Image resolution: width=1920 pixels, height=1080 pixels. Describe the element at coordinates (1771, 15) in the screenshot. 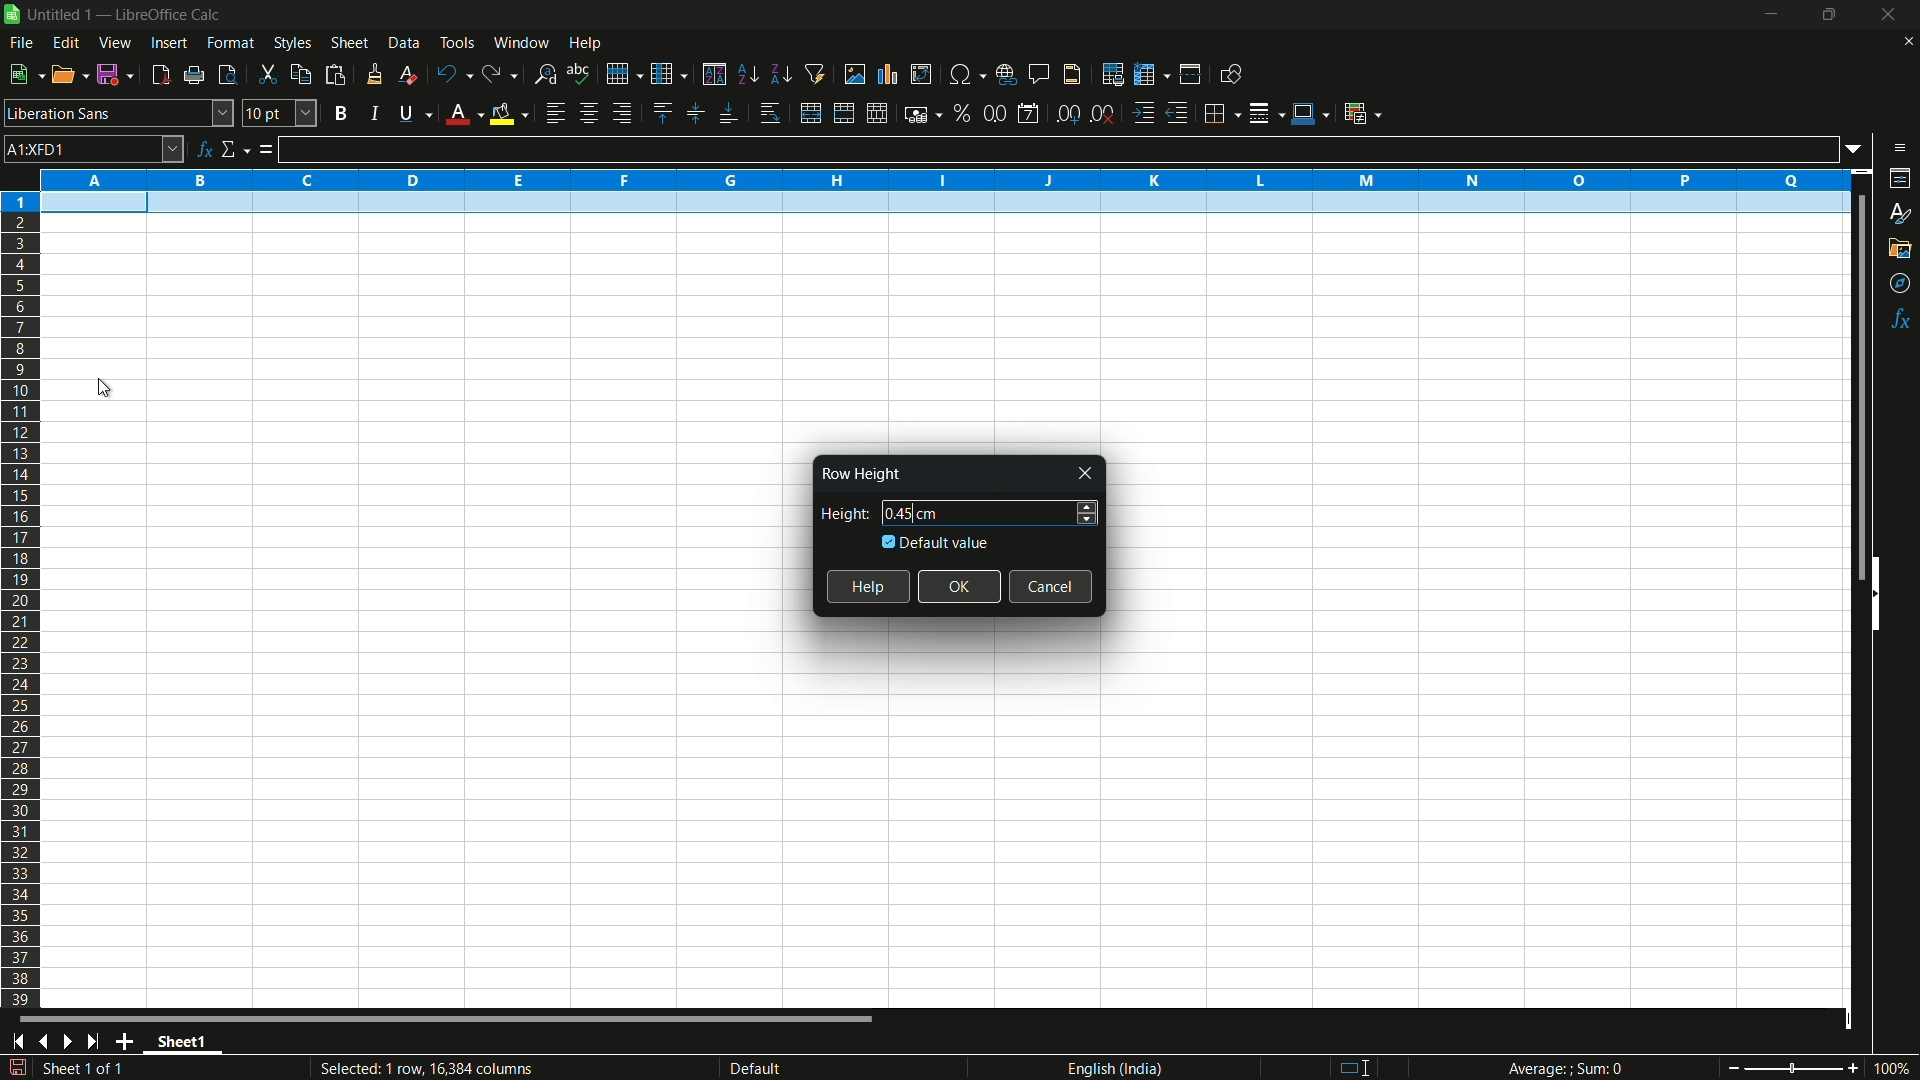

I see `minimize` at that location.